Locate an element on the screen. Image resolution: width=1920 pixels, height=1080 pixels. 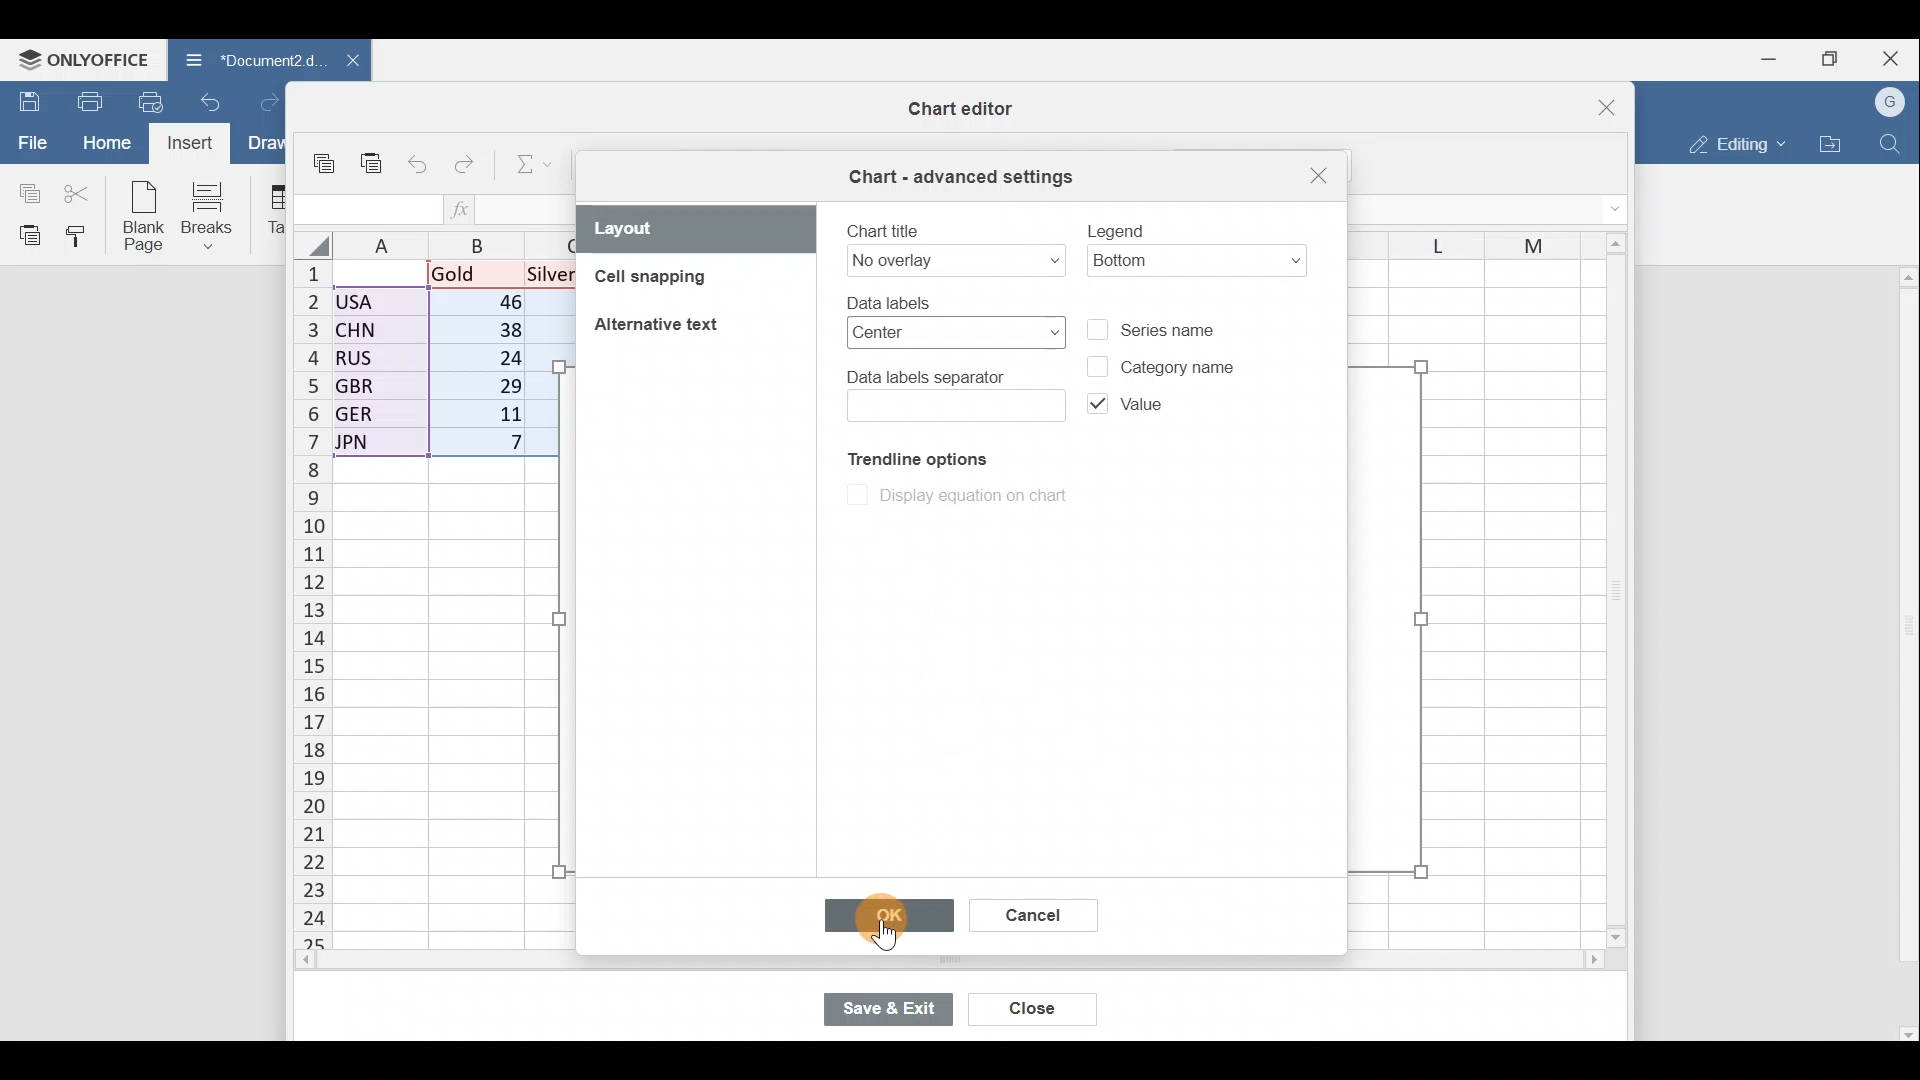
Undo is located at coordinates (422, 166).